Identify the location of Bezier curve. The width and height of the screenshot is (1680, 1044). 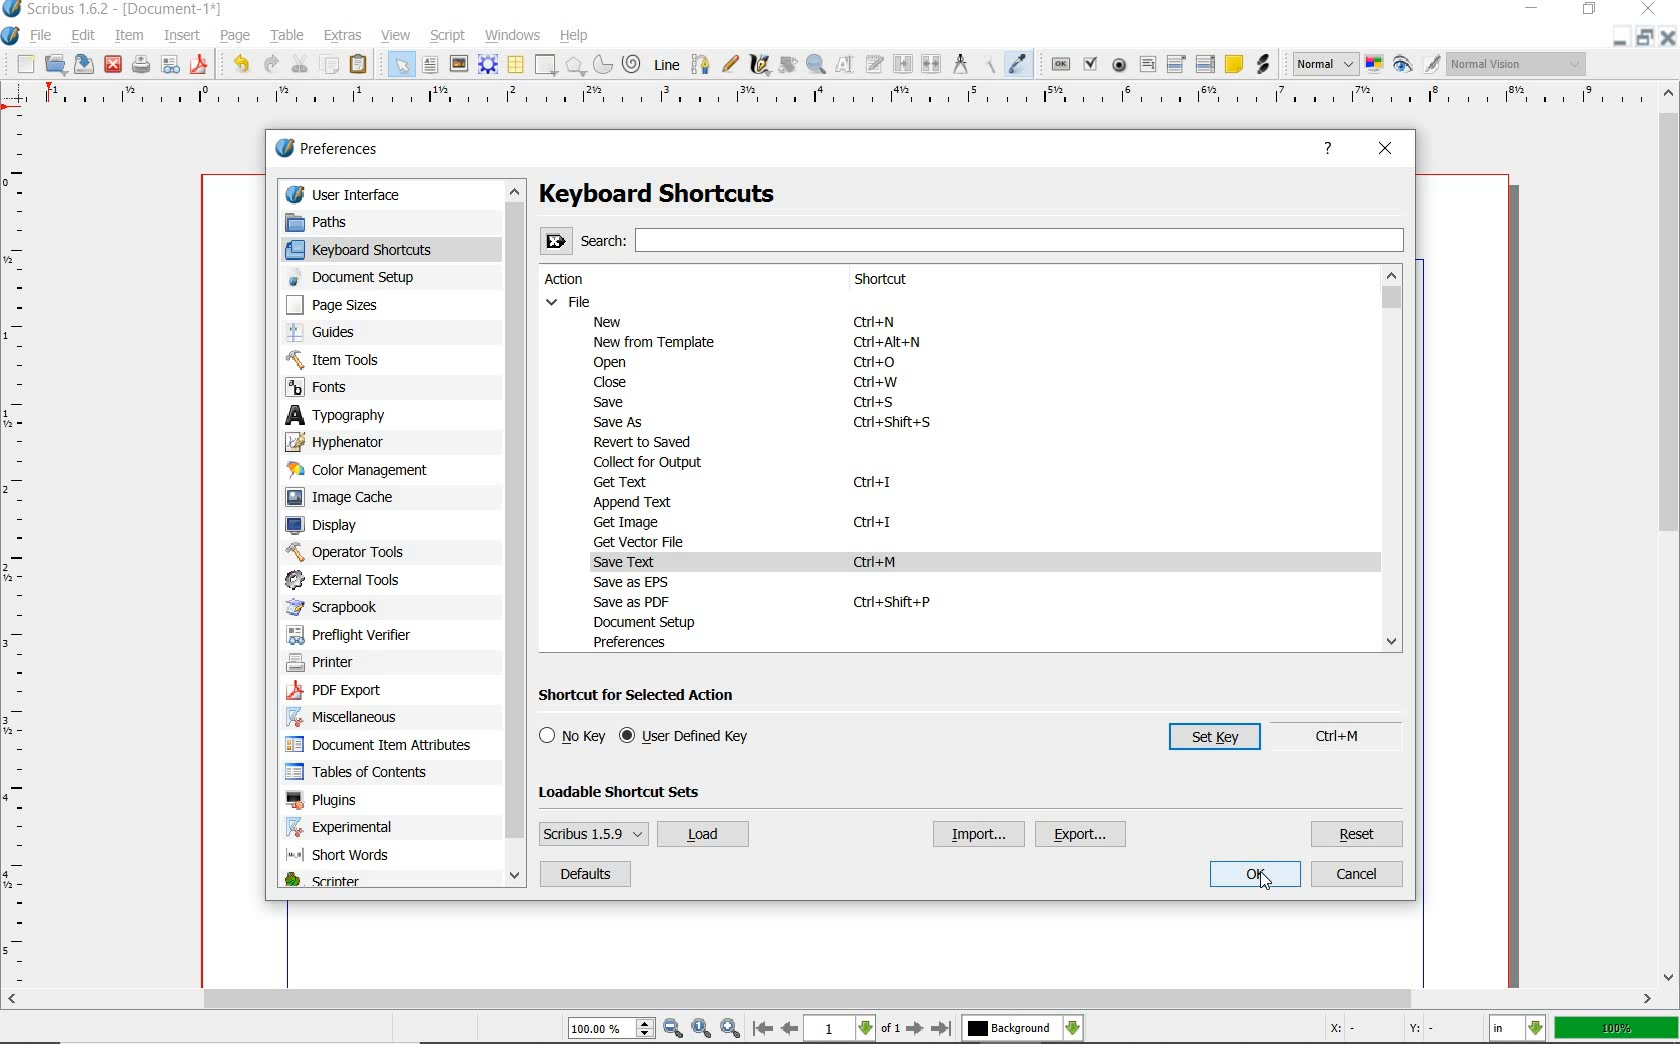
(701, 65).